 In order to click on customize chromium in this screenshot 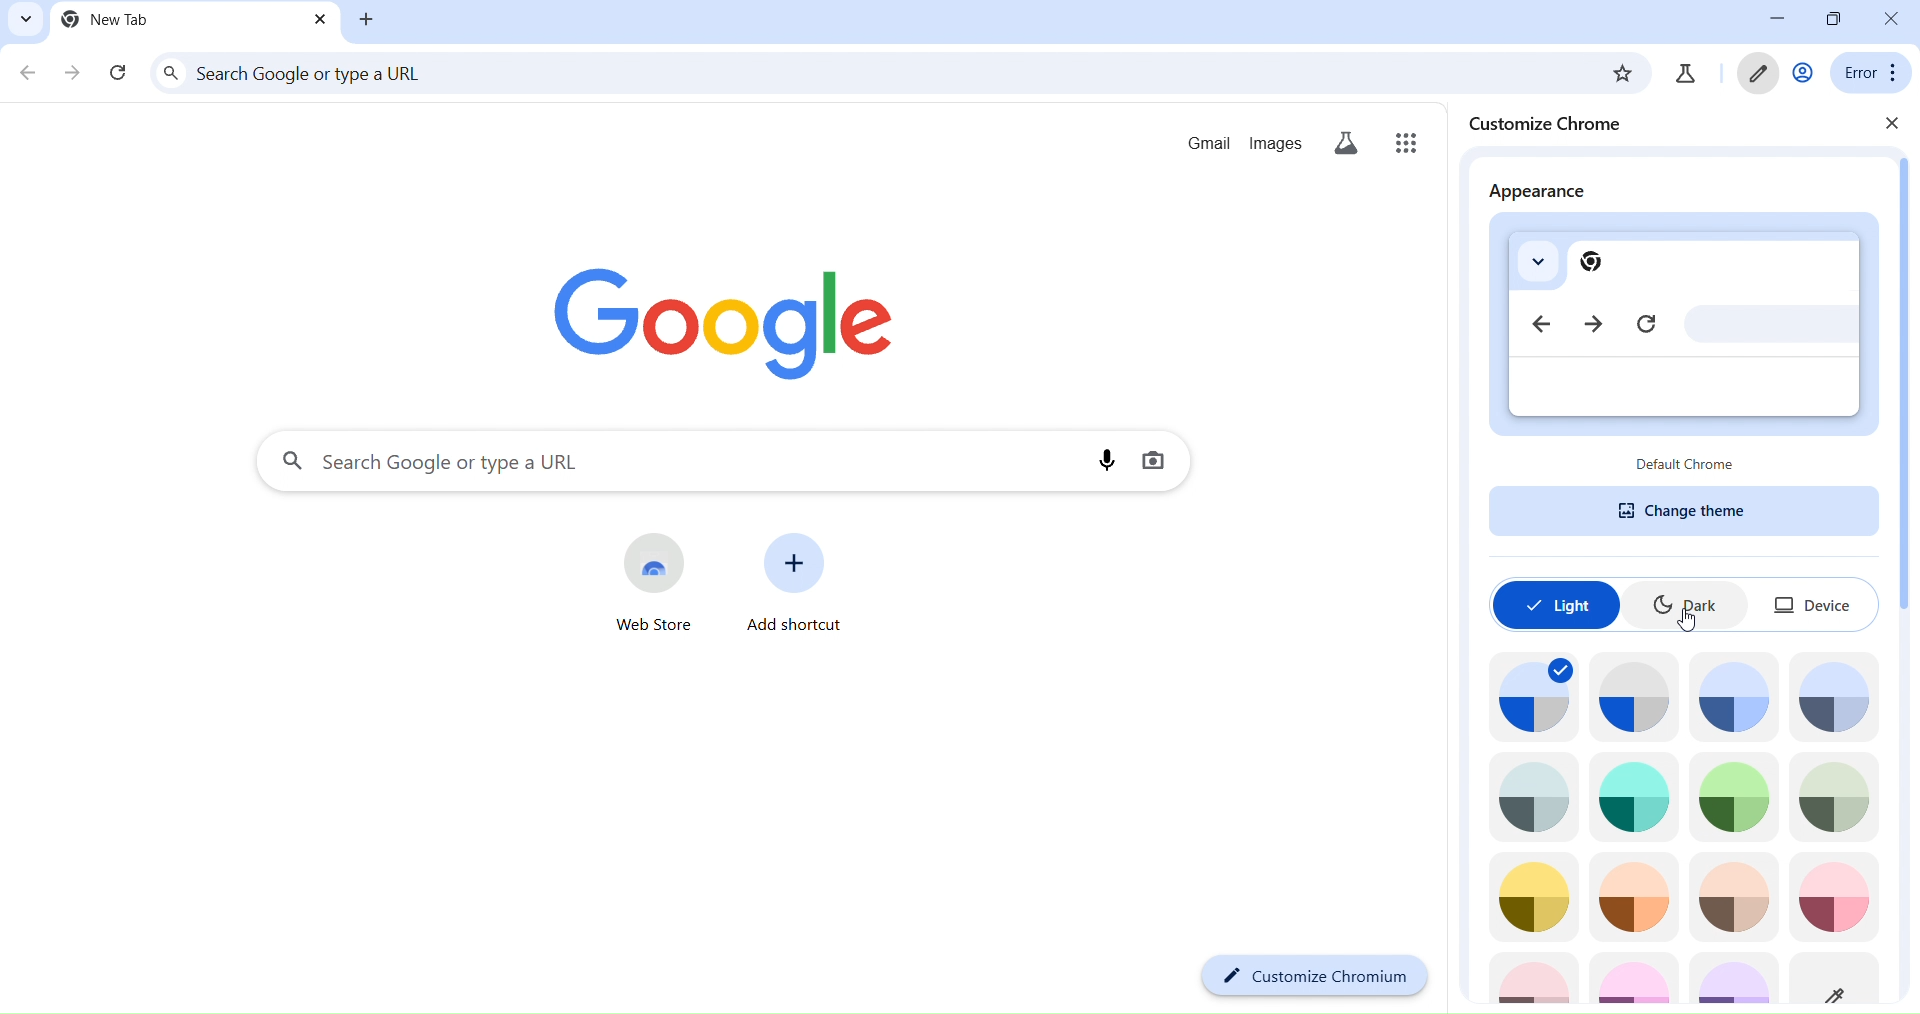, I will do `click(1756, 75)`.